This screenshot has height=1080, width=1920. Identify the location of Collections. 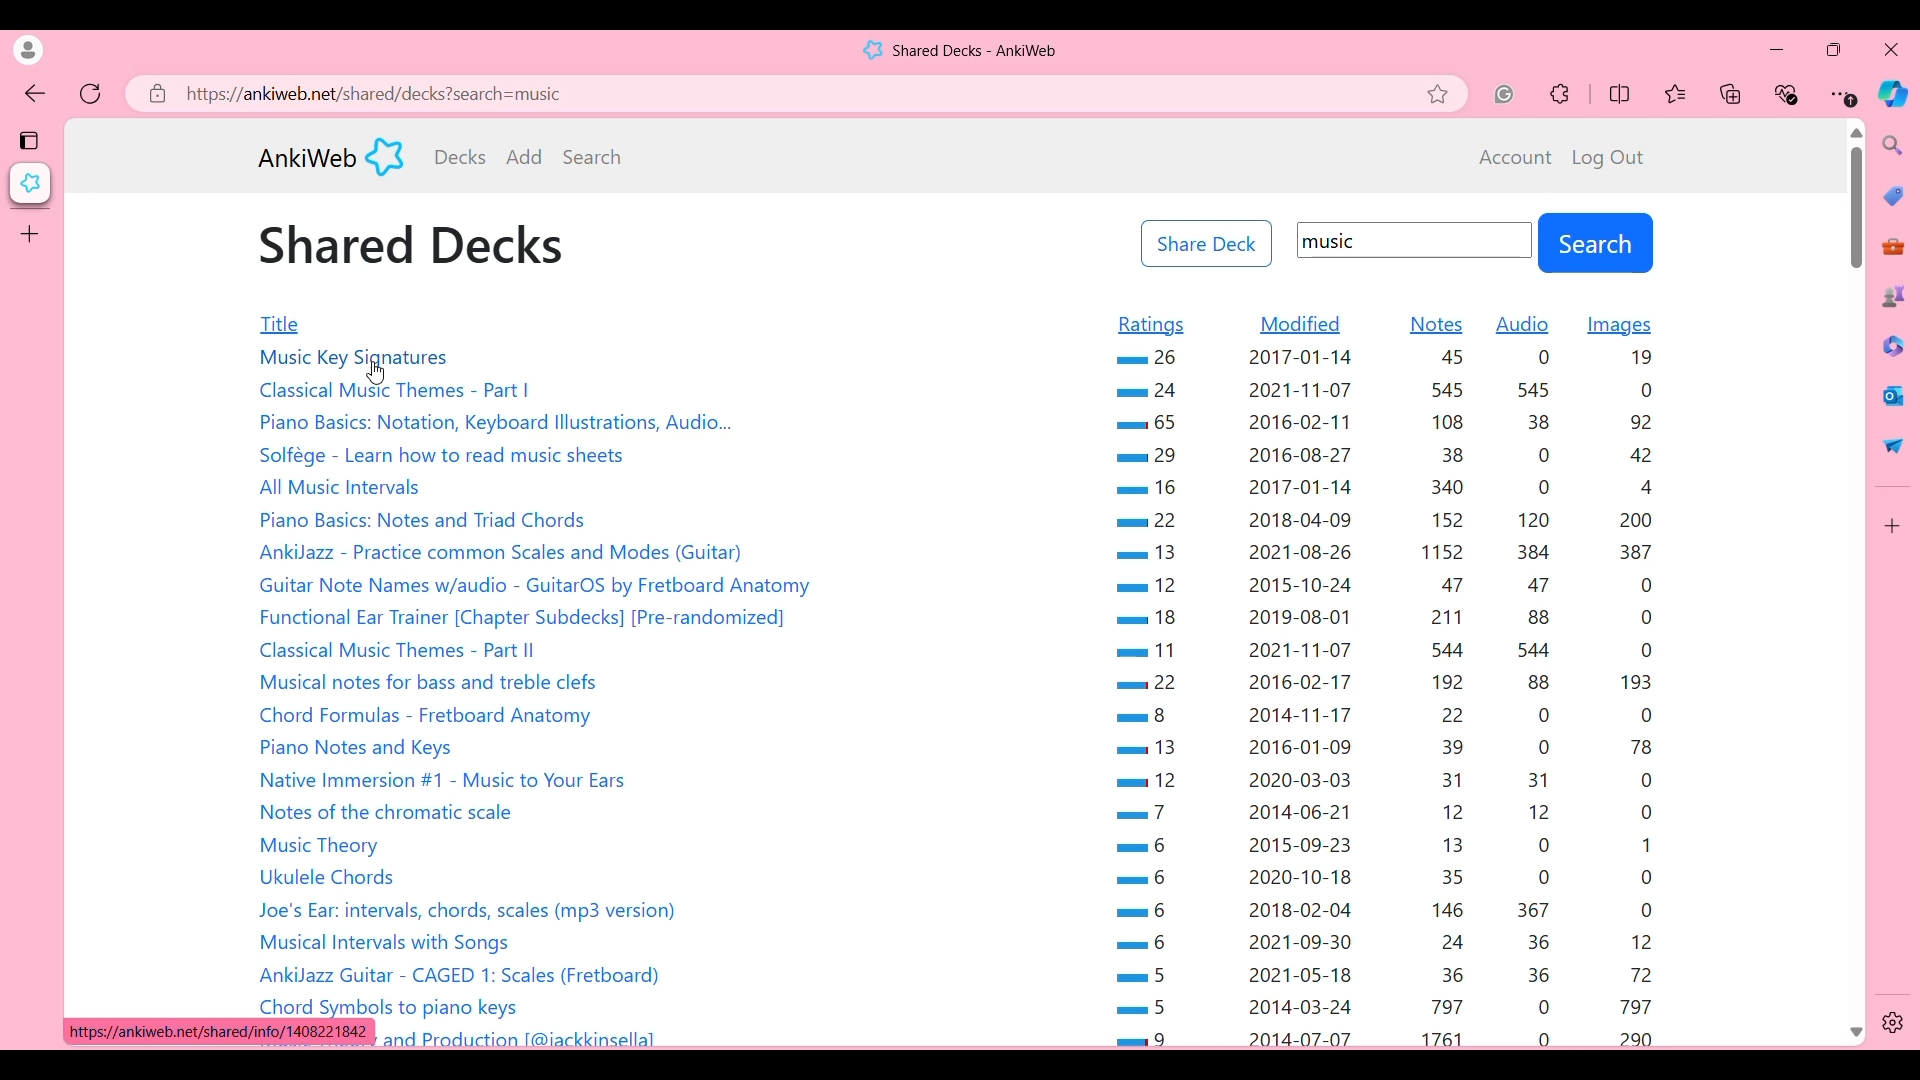
(1732, 93).